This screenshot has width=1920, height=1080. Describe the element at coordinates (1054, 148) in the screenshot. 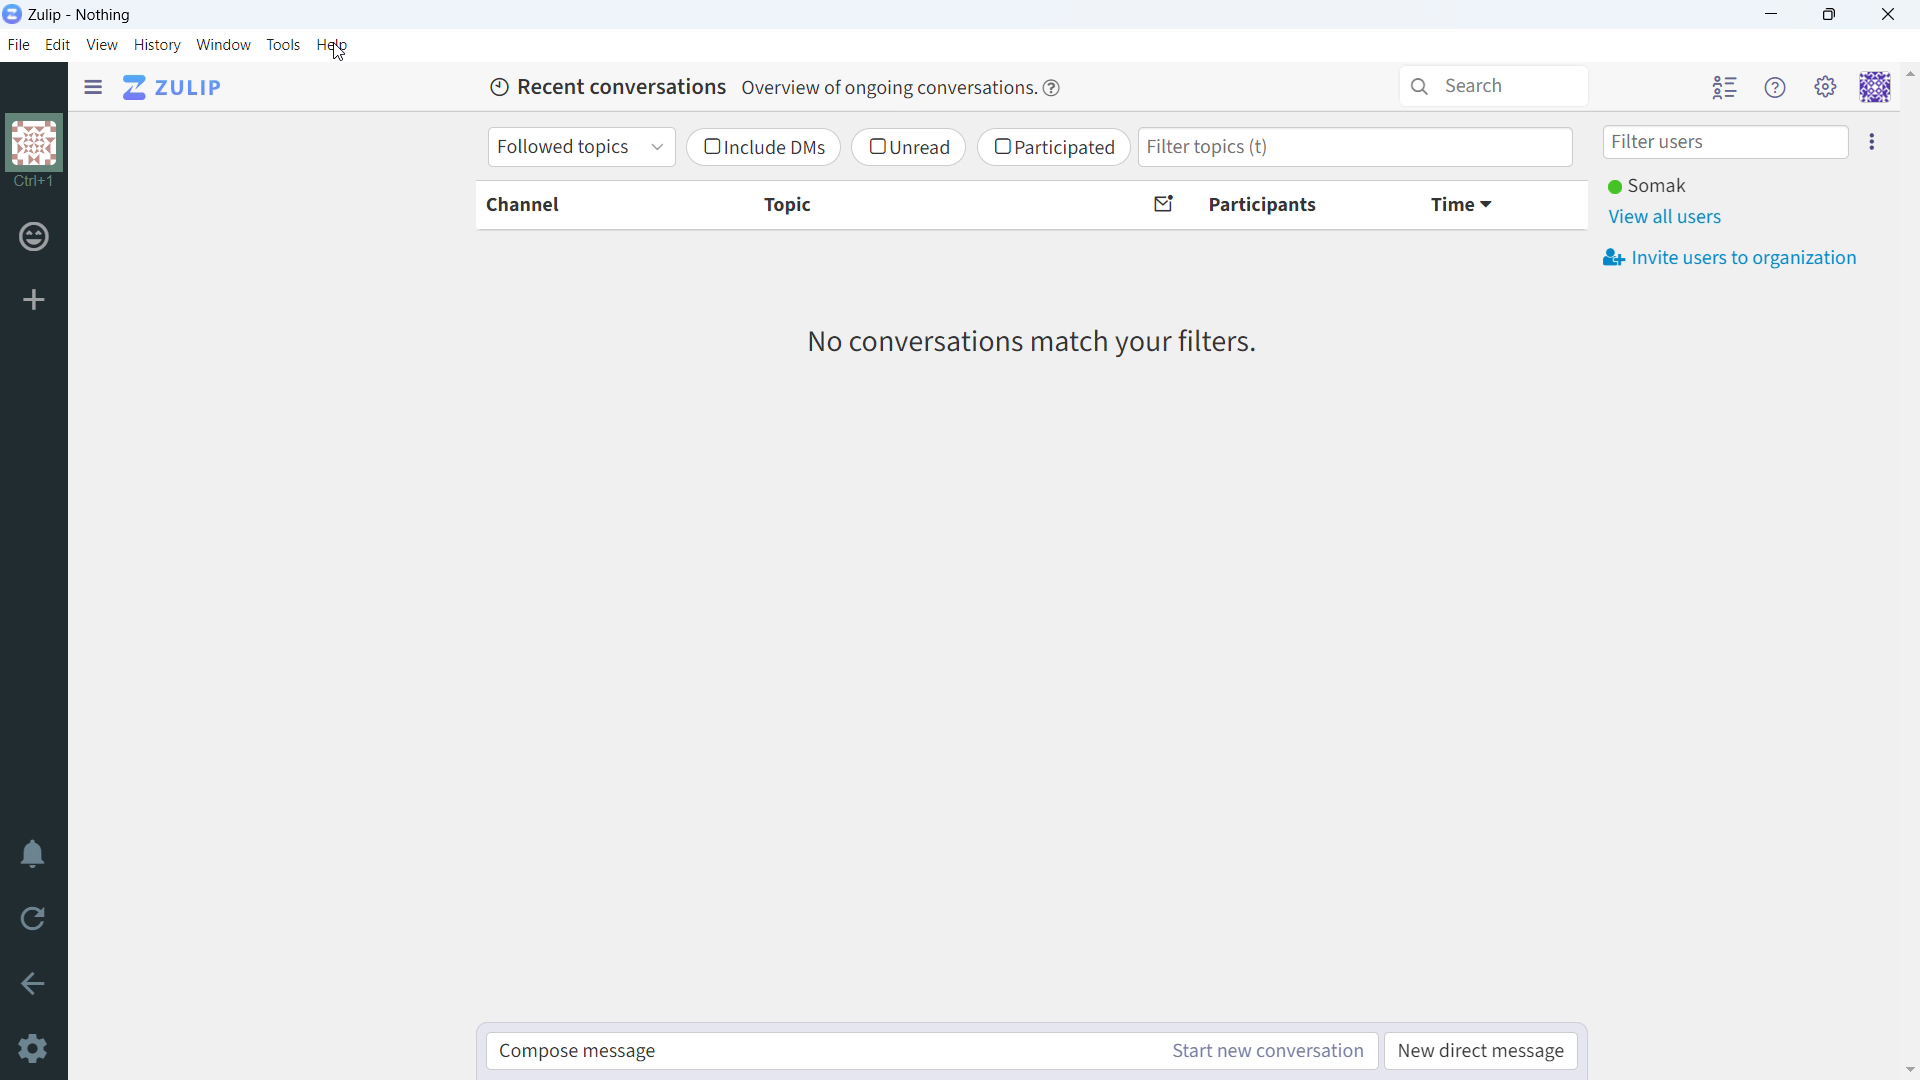

I see `participated` at that location.